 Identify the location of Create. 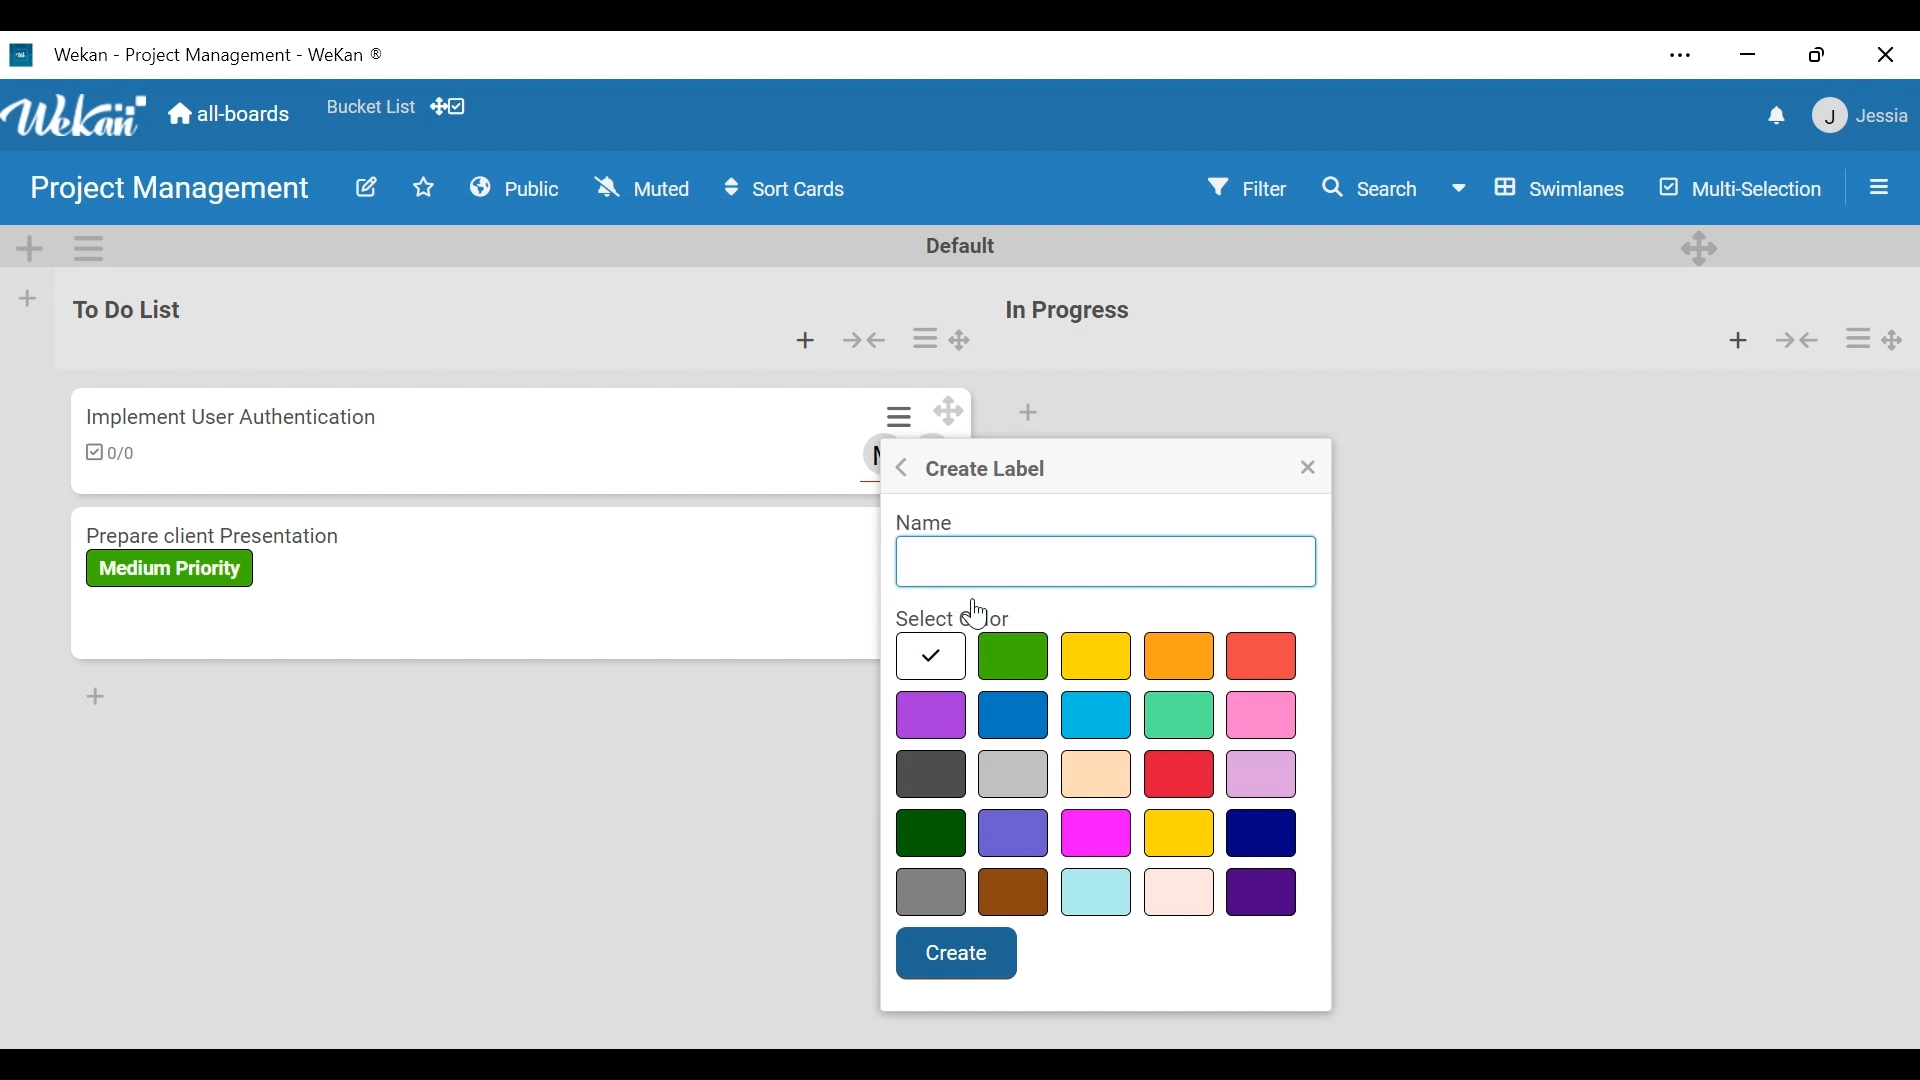
(958, 951).